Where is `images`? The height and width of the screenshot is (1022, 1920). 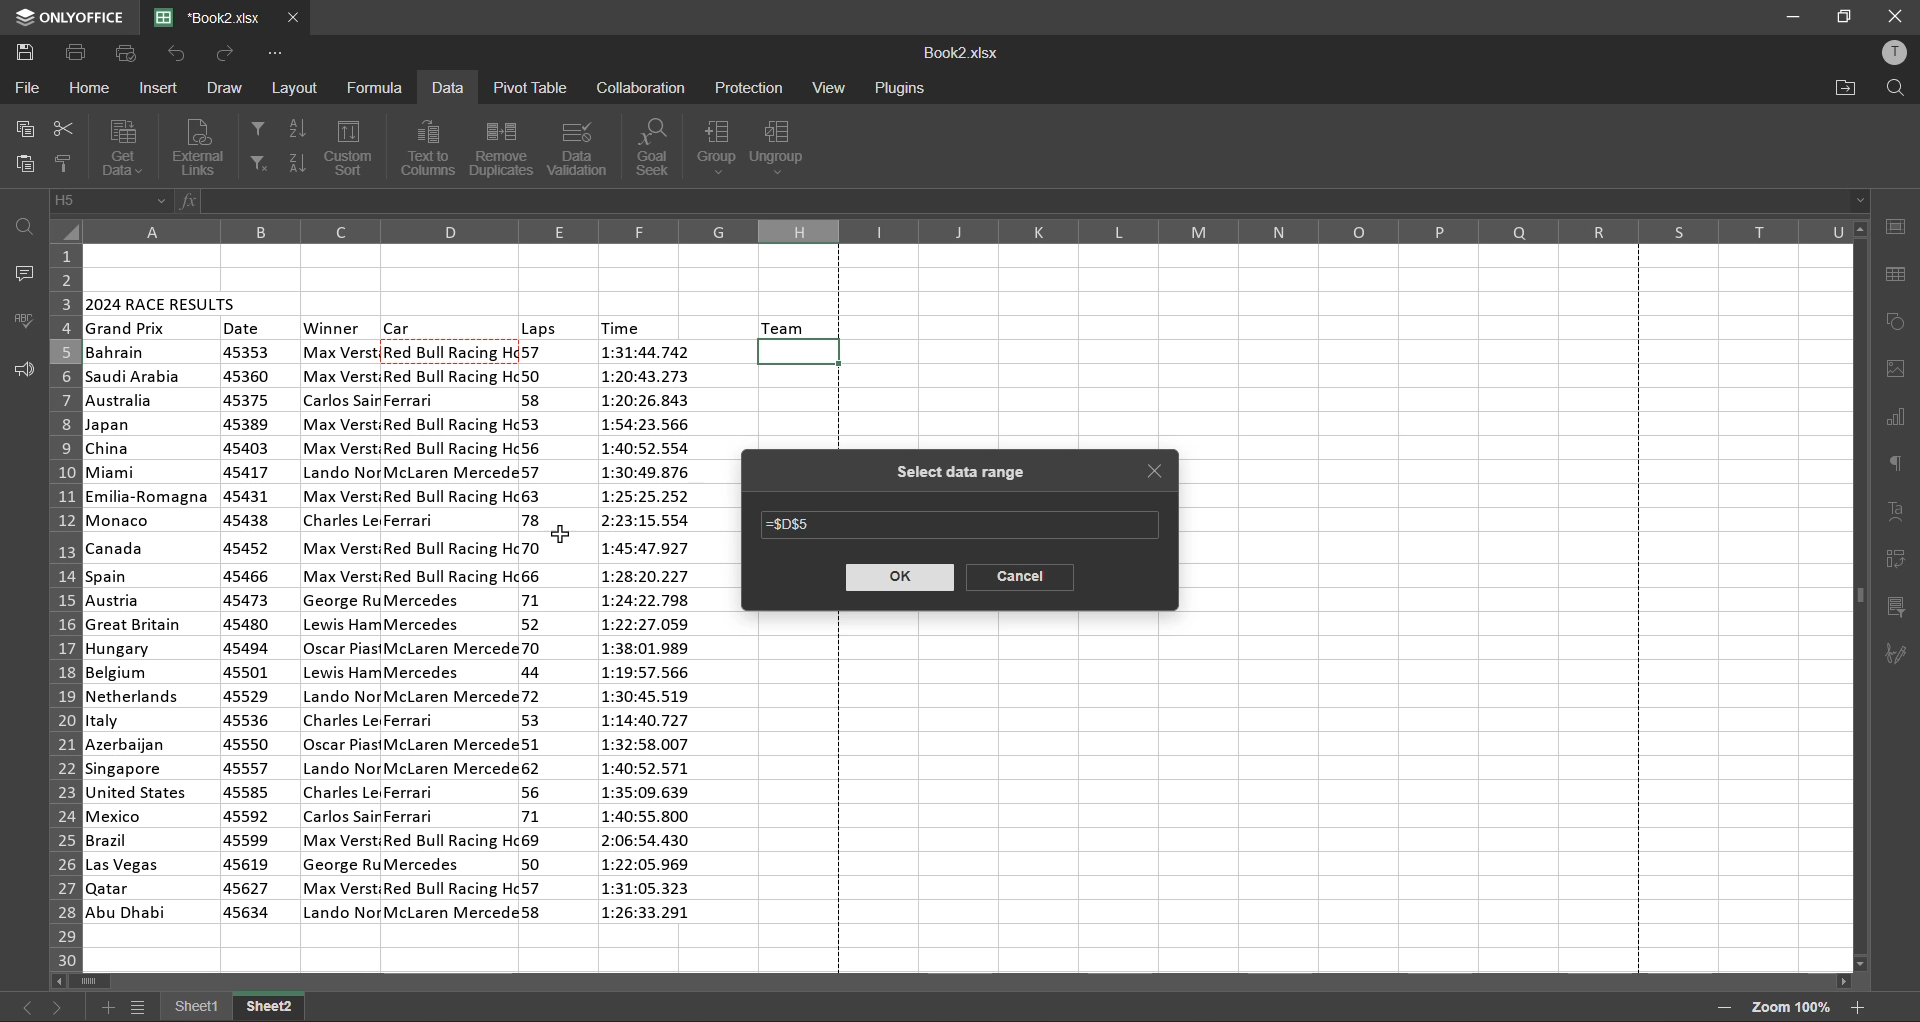 images is located at coordinates (1897, 369).